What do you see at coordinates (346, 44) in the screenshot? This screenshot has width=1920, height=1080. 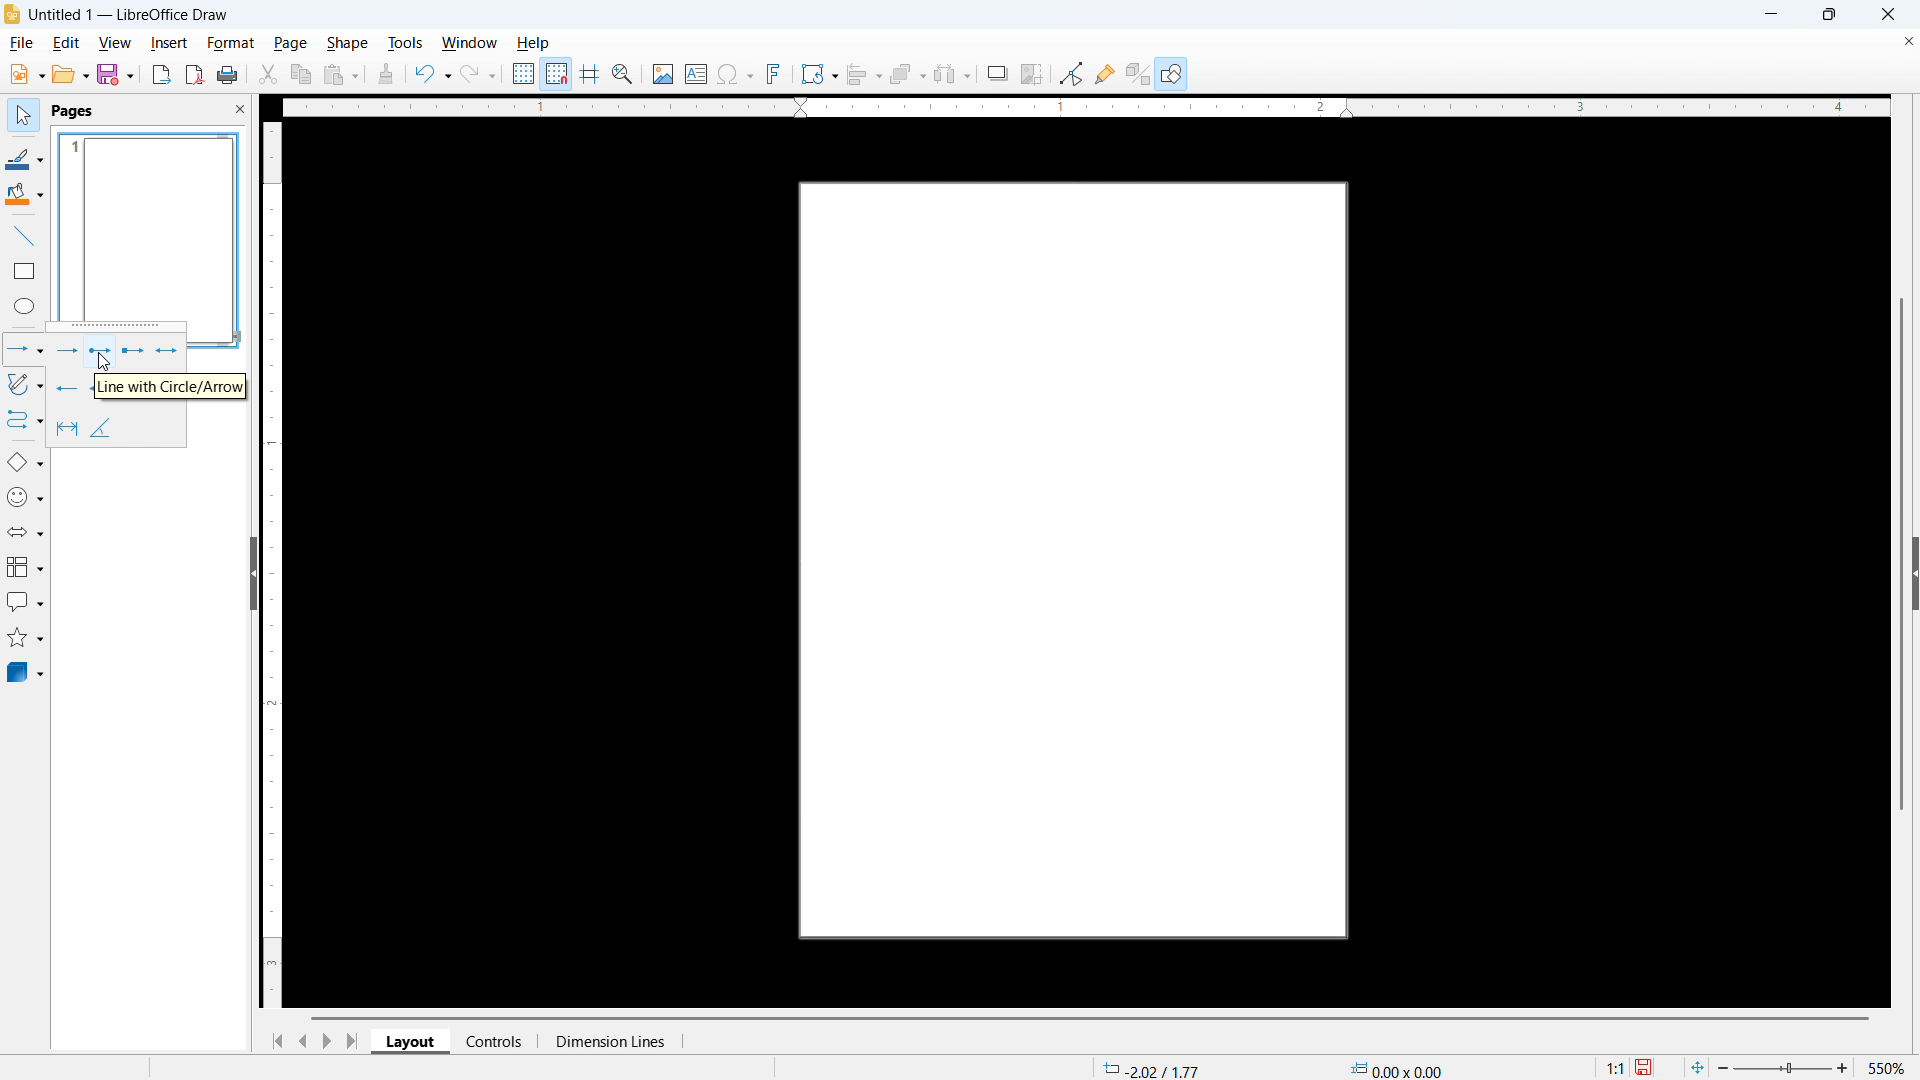 I see `Shape ` at bounding box center [346, 44].